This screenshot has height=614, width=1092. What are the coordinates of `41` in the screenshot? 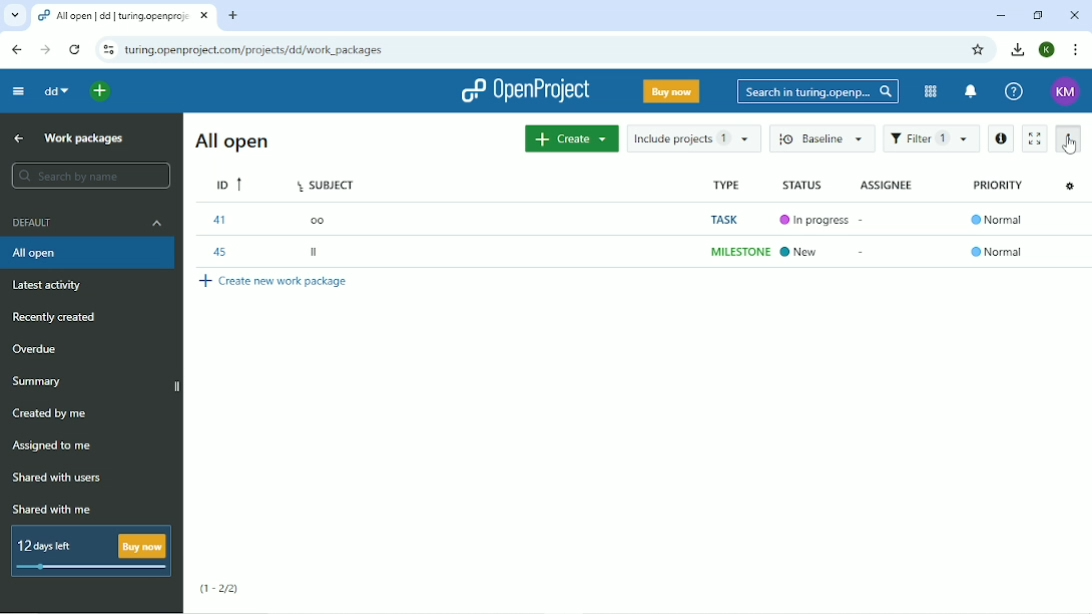 It's located at (218, 219).